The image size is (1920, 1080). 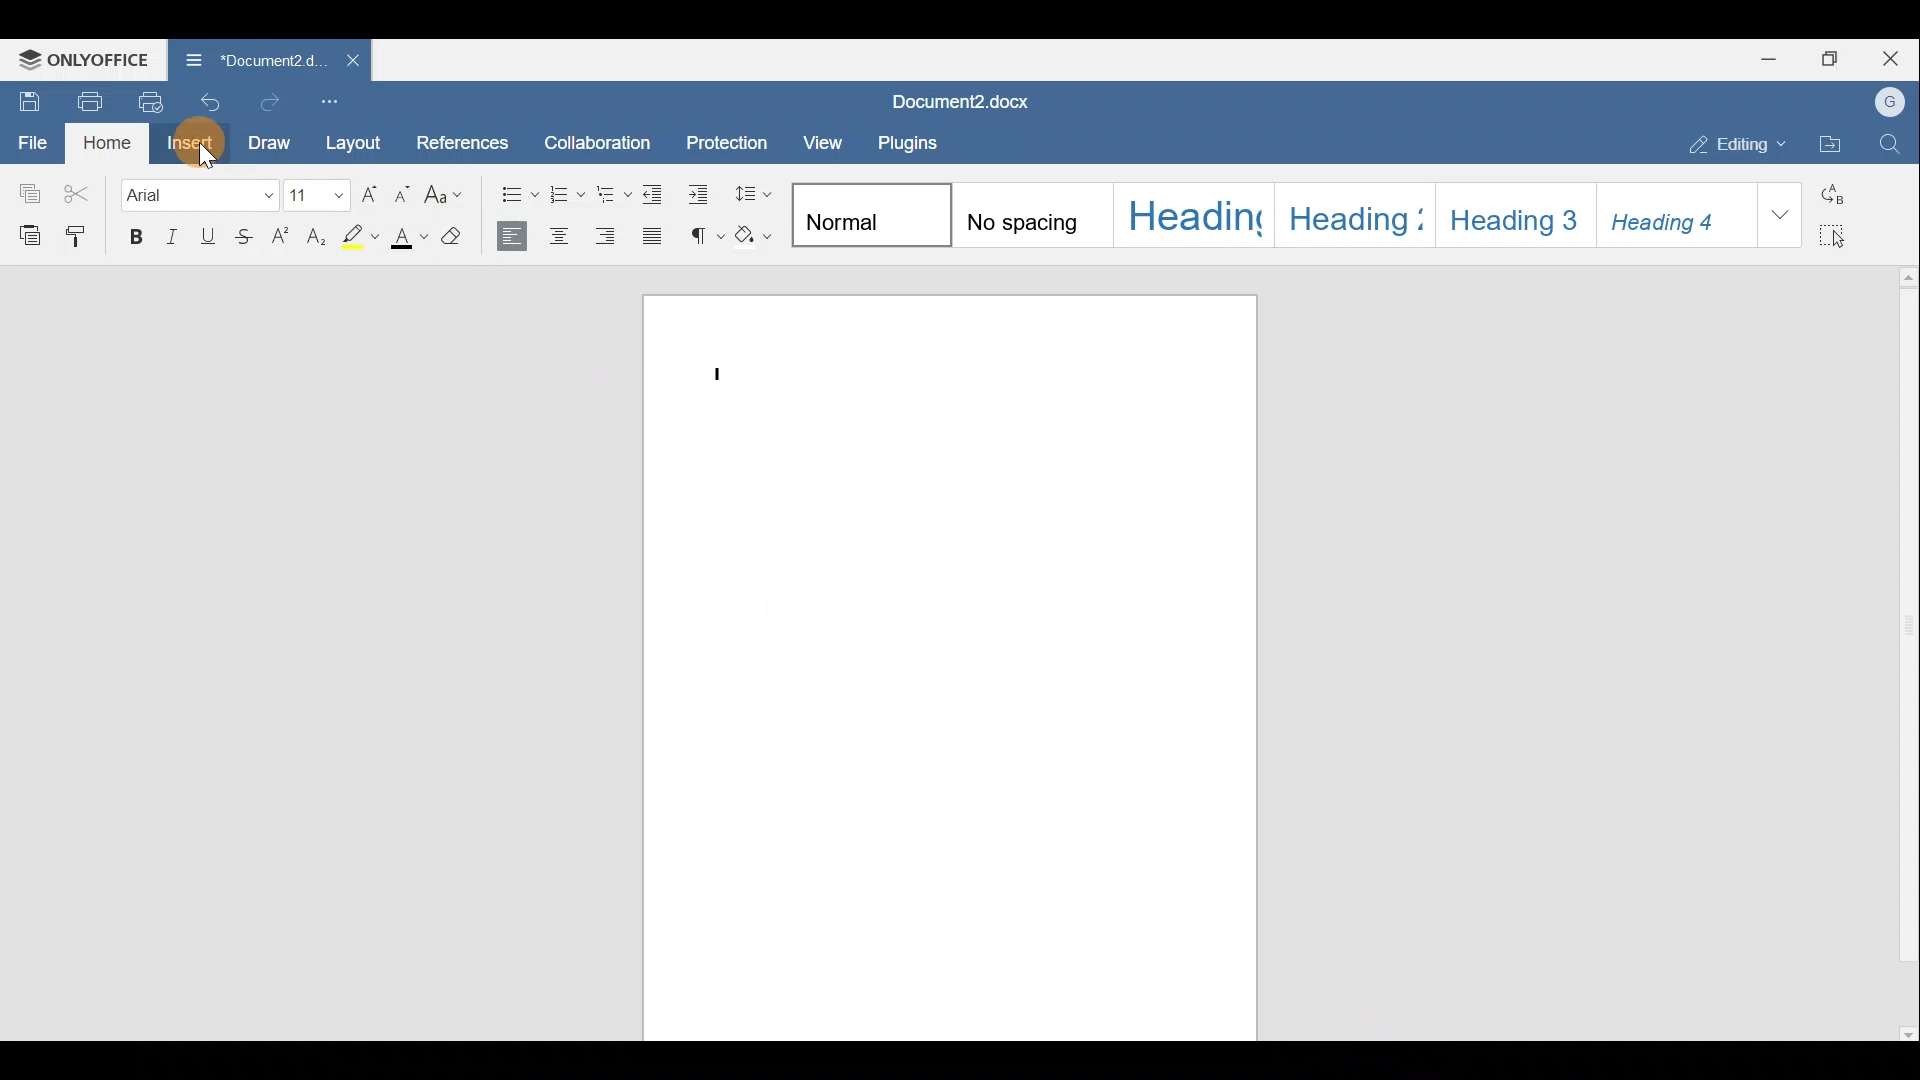 What do you see at coordinates (1902, 646) in the screenshot?
I see `Scroll bar` at bounding box center [1902, 646].